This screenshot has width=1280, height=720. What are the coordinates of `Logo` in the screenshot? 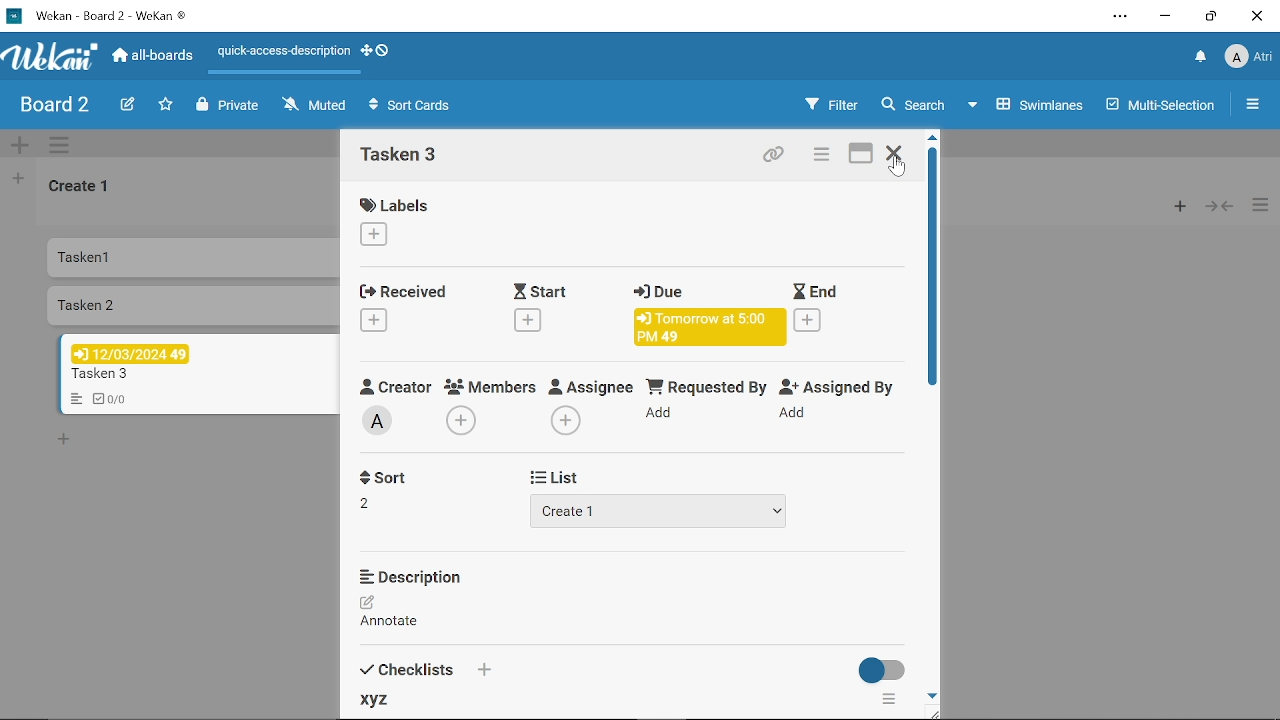 It's located at (49, 58).